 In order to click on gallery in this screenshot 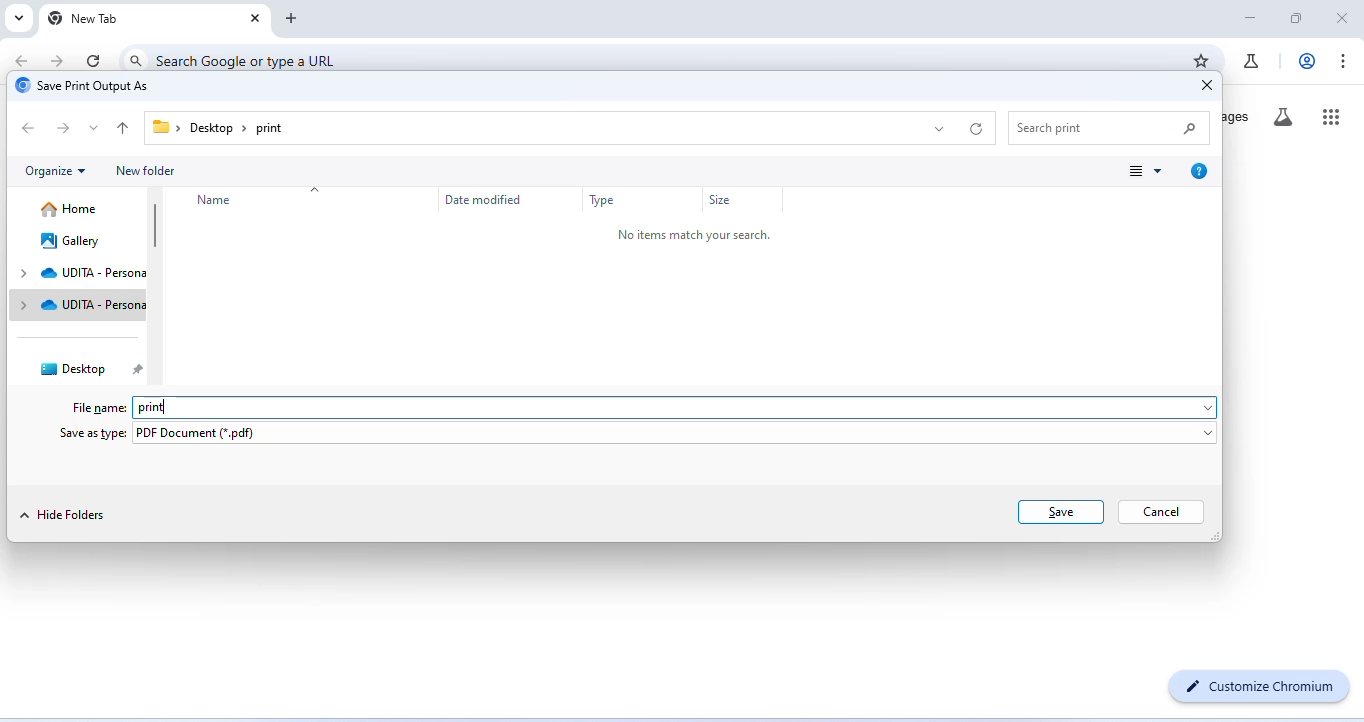, I will do `click(71, 241)`.